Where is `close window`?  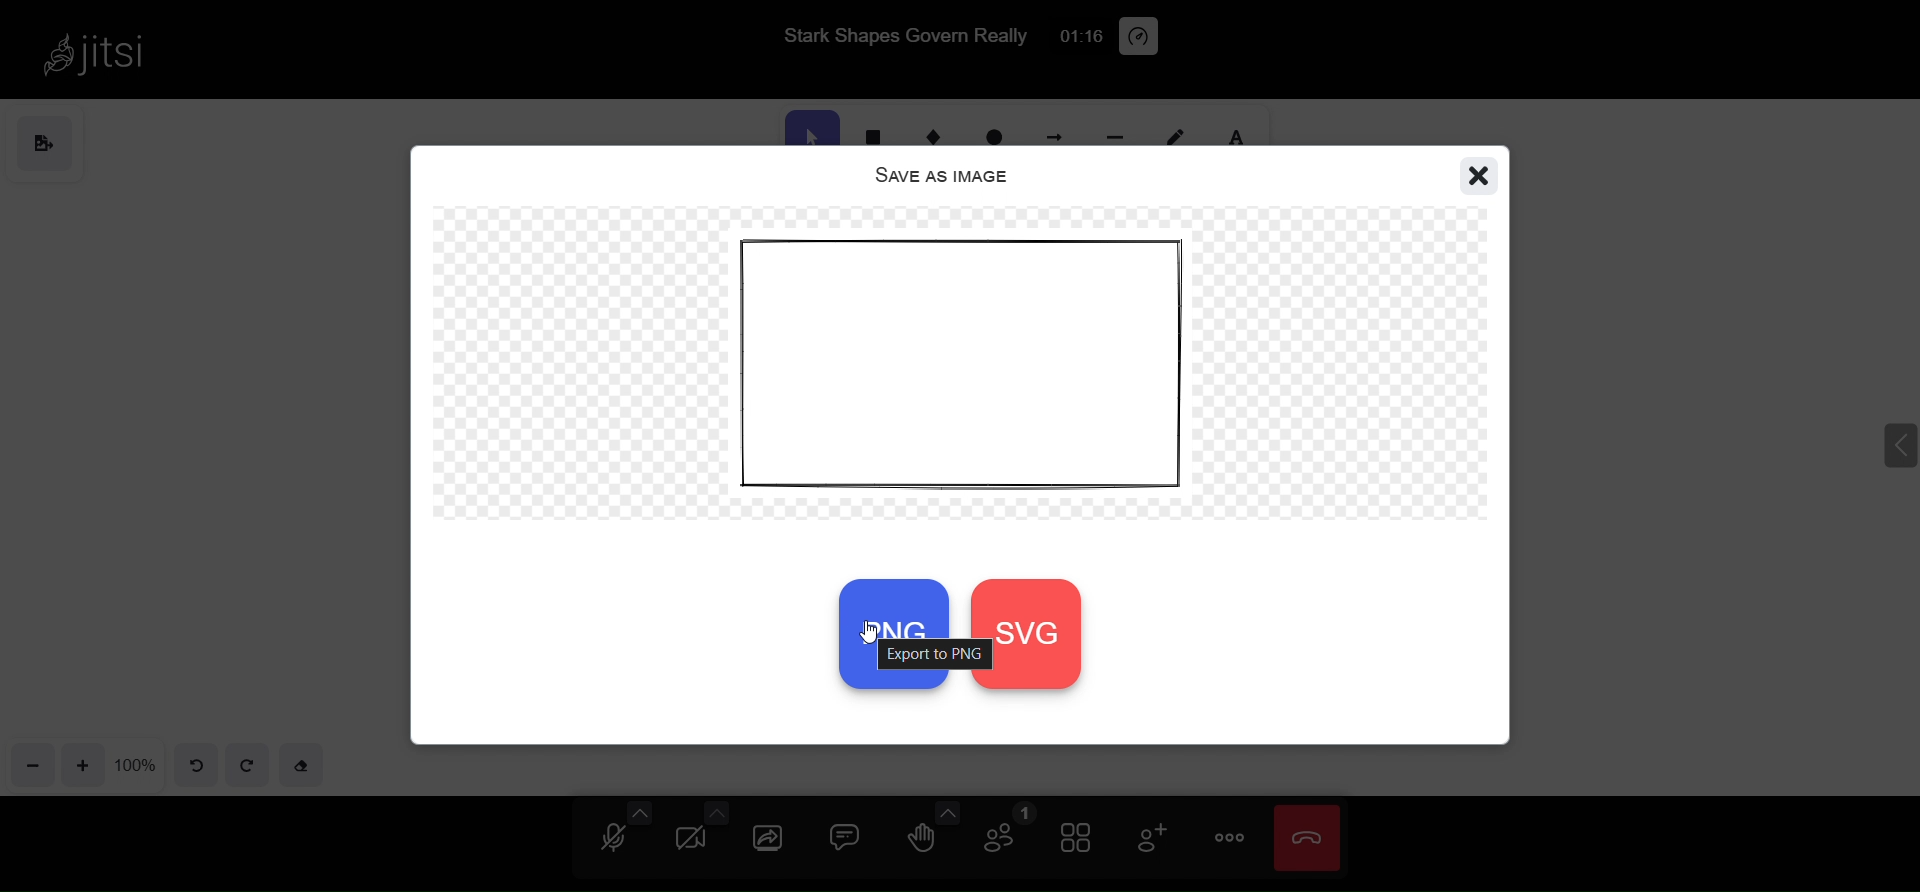
close window is located at coordinates (1477, 175).